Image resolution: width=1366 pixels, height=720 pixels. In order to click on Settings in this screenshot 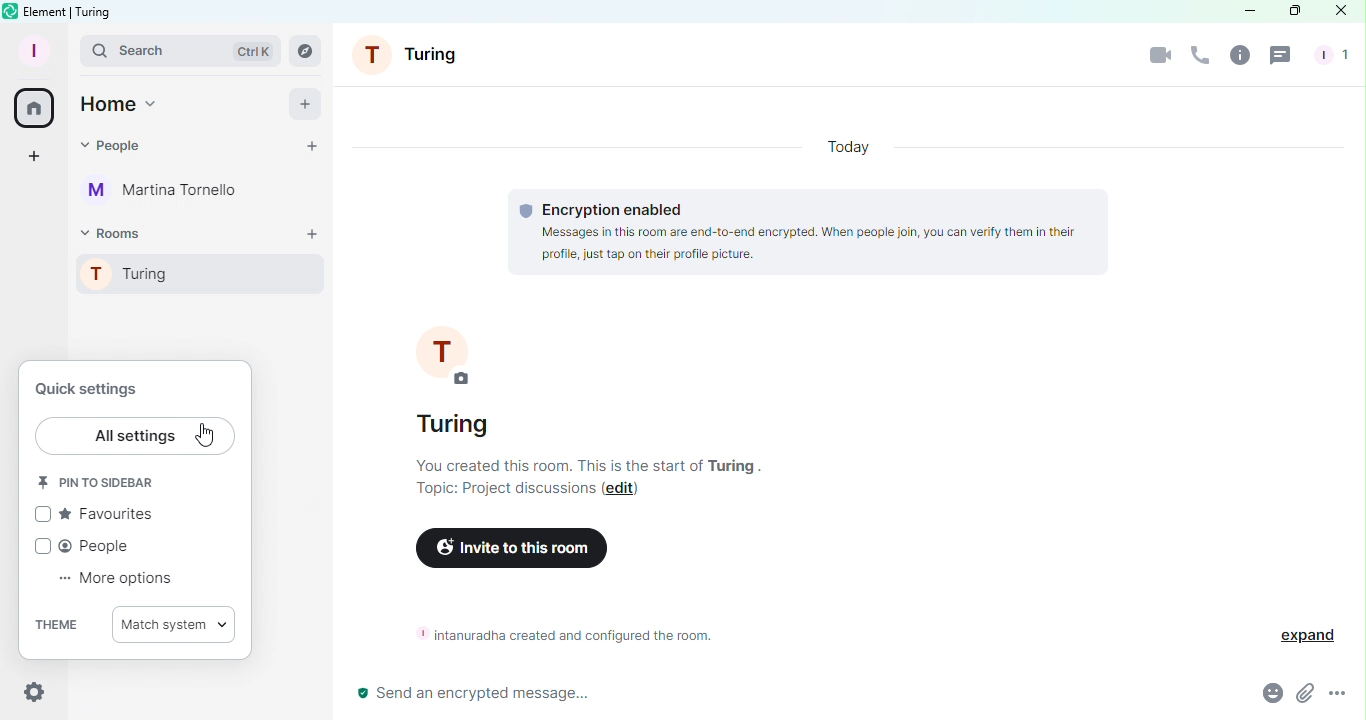, I will do `click(33, 693)`.